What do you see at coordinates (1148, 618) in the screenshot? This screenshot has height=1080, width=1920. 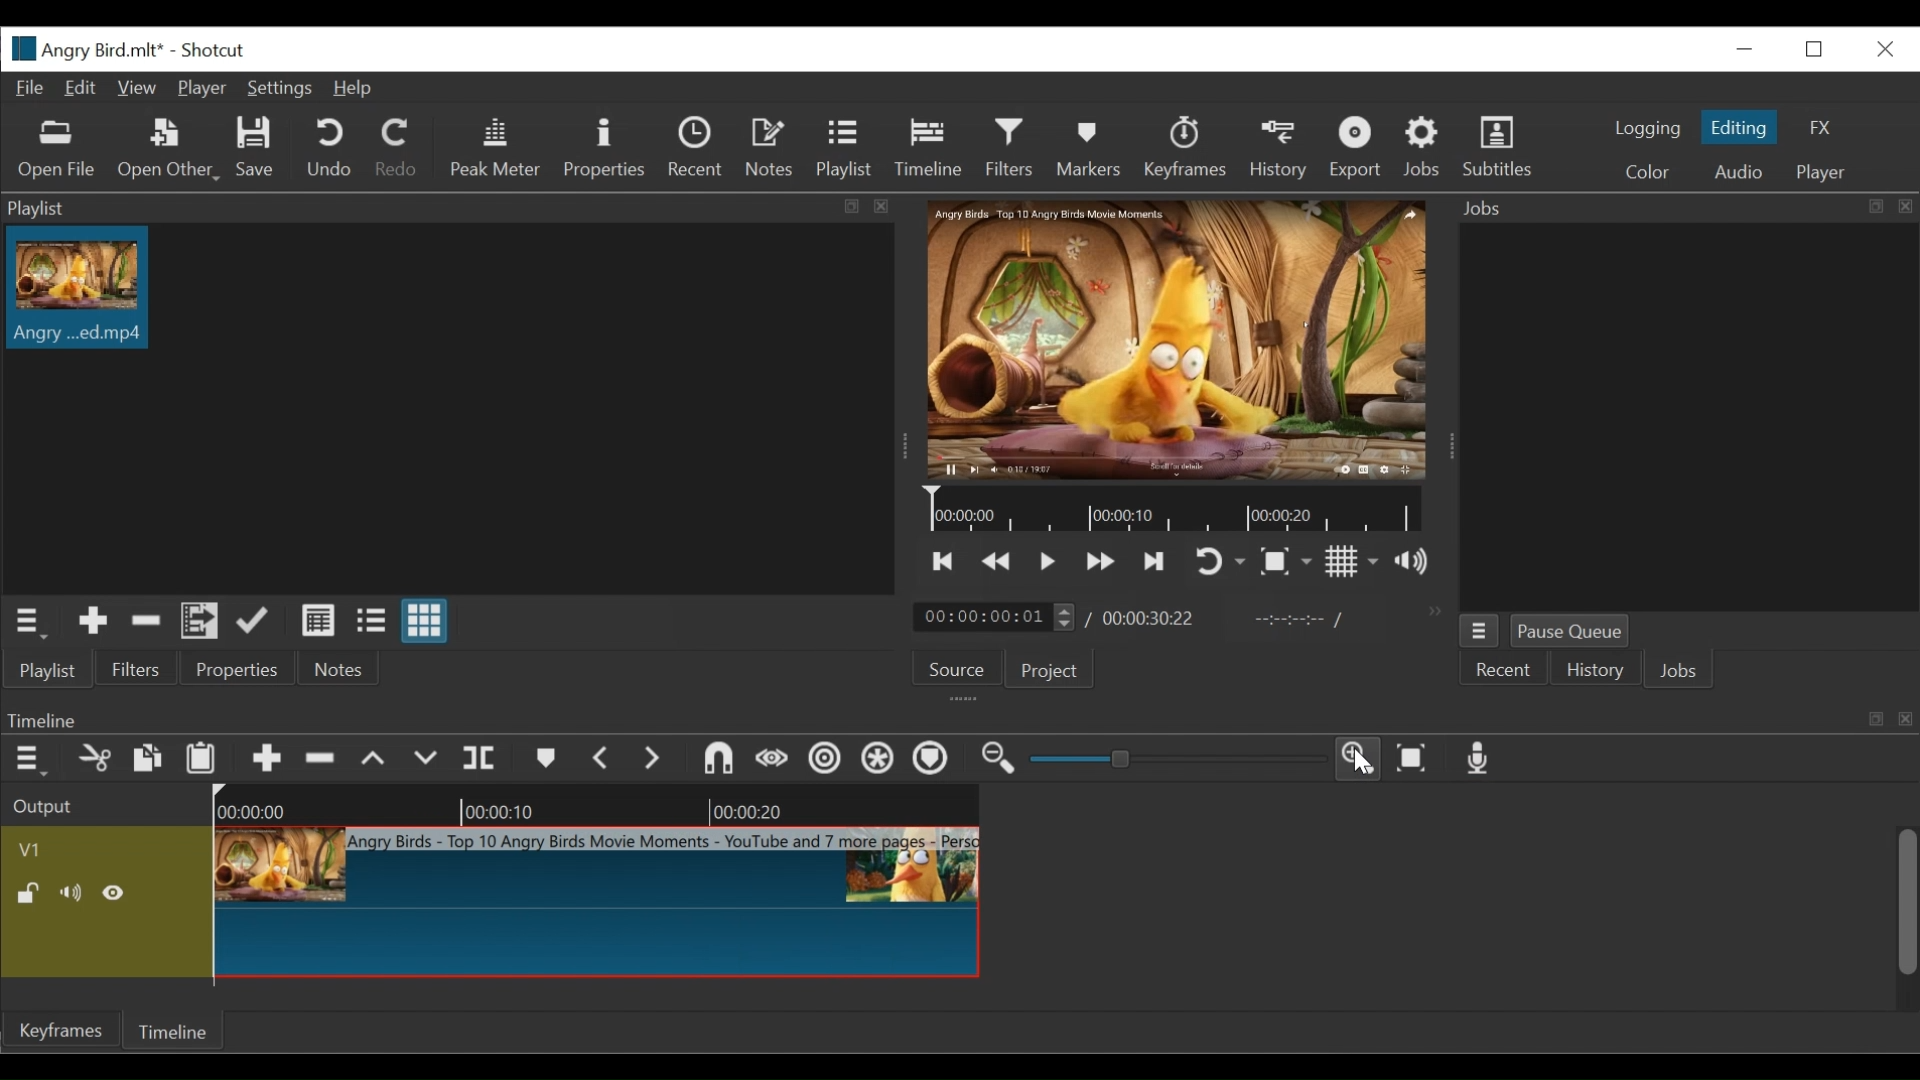 I see `Total duration` at bounding box center [1148, 618].